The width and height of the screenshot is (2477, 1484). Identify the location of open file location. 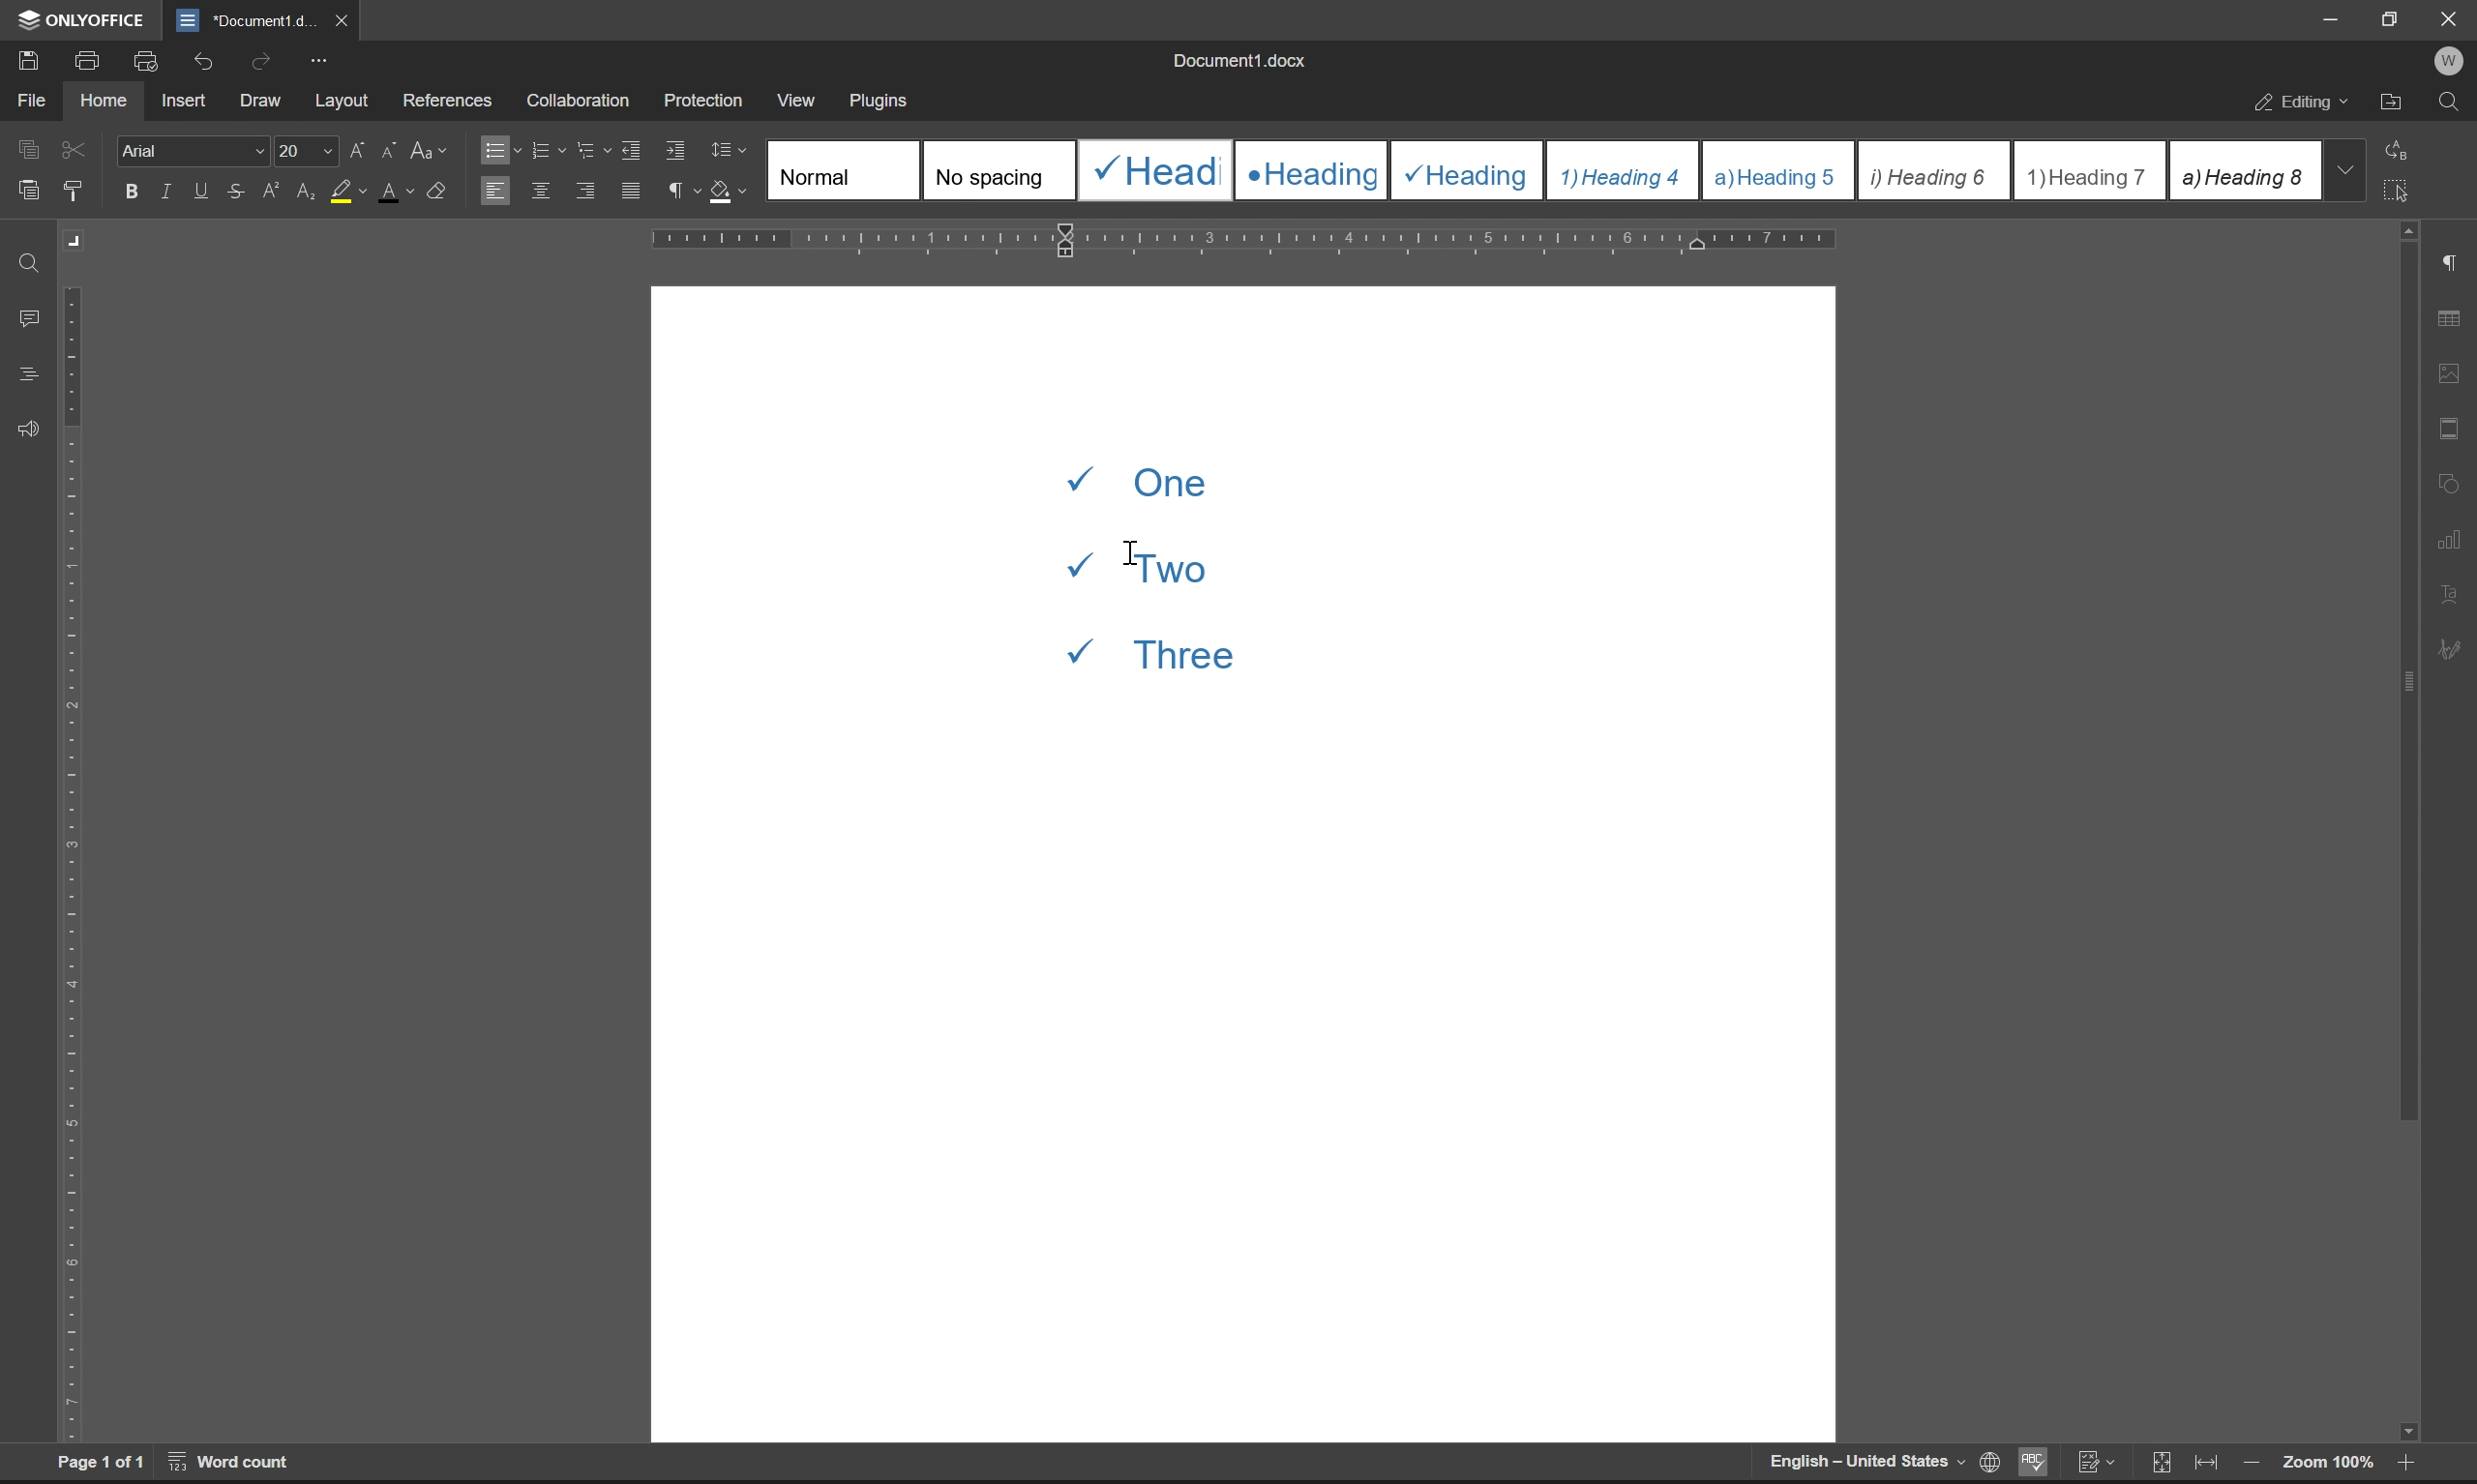
(2392, 105).